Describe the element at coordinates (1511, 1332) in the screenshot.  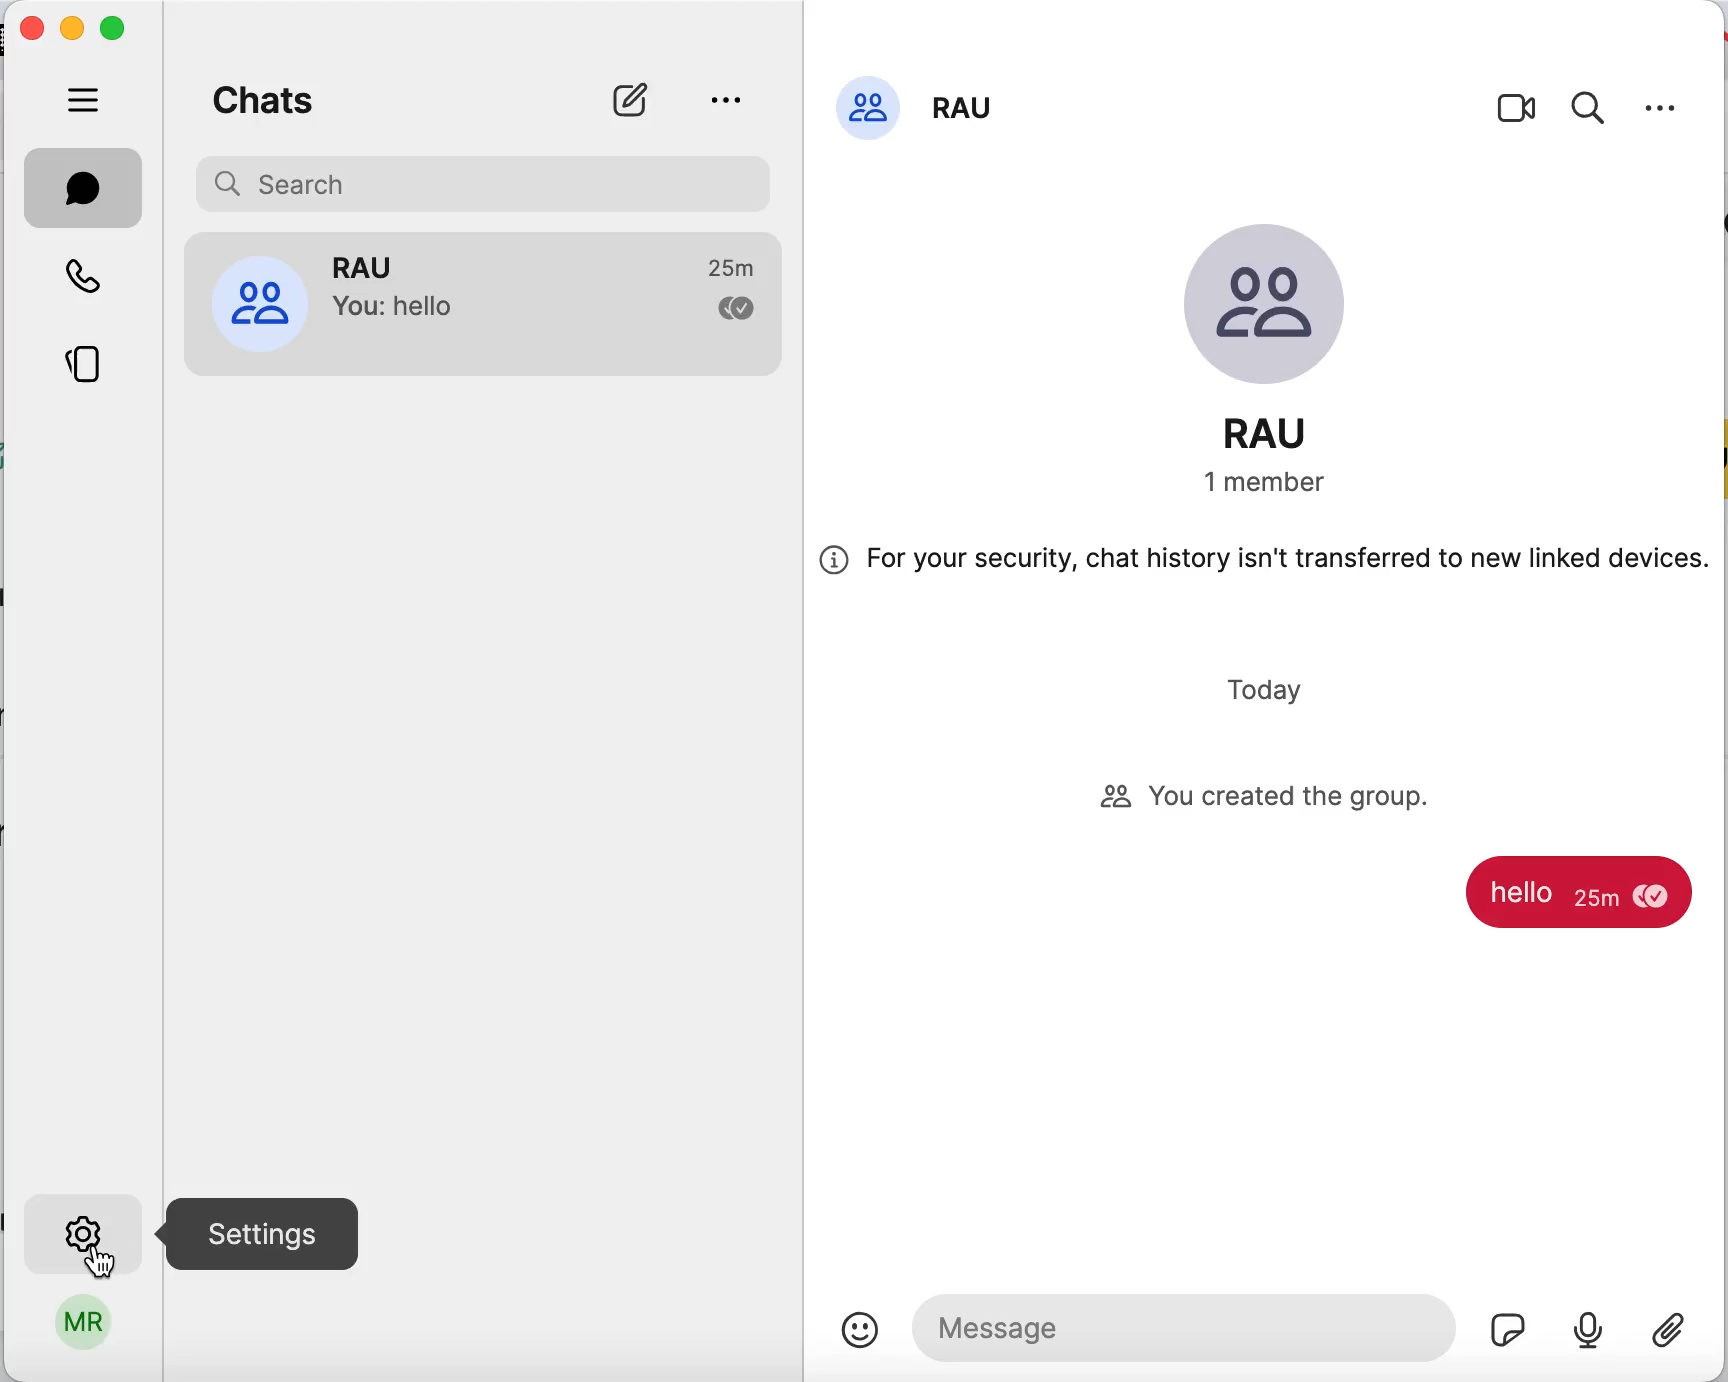
I see `stickers` at that location.